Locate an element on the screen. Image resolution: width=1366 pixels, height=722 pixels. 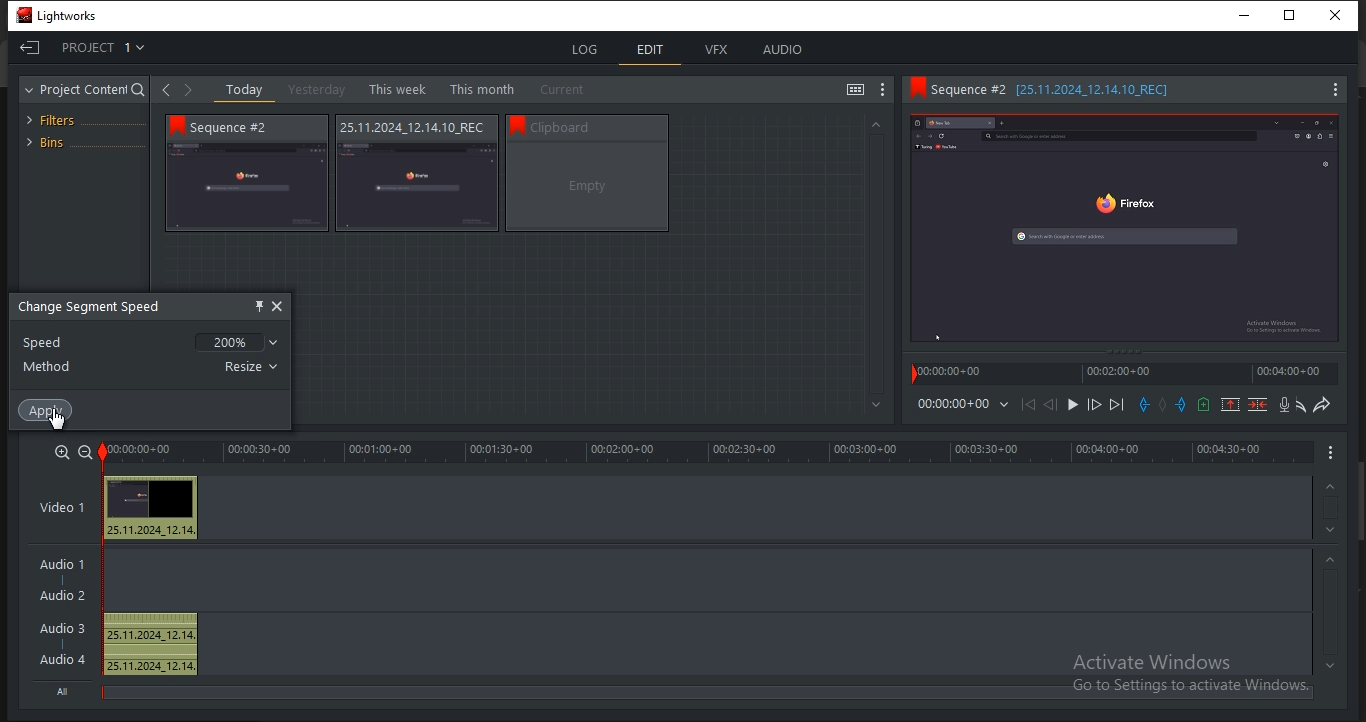
All is located at coordinates (65, 691).